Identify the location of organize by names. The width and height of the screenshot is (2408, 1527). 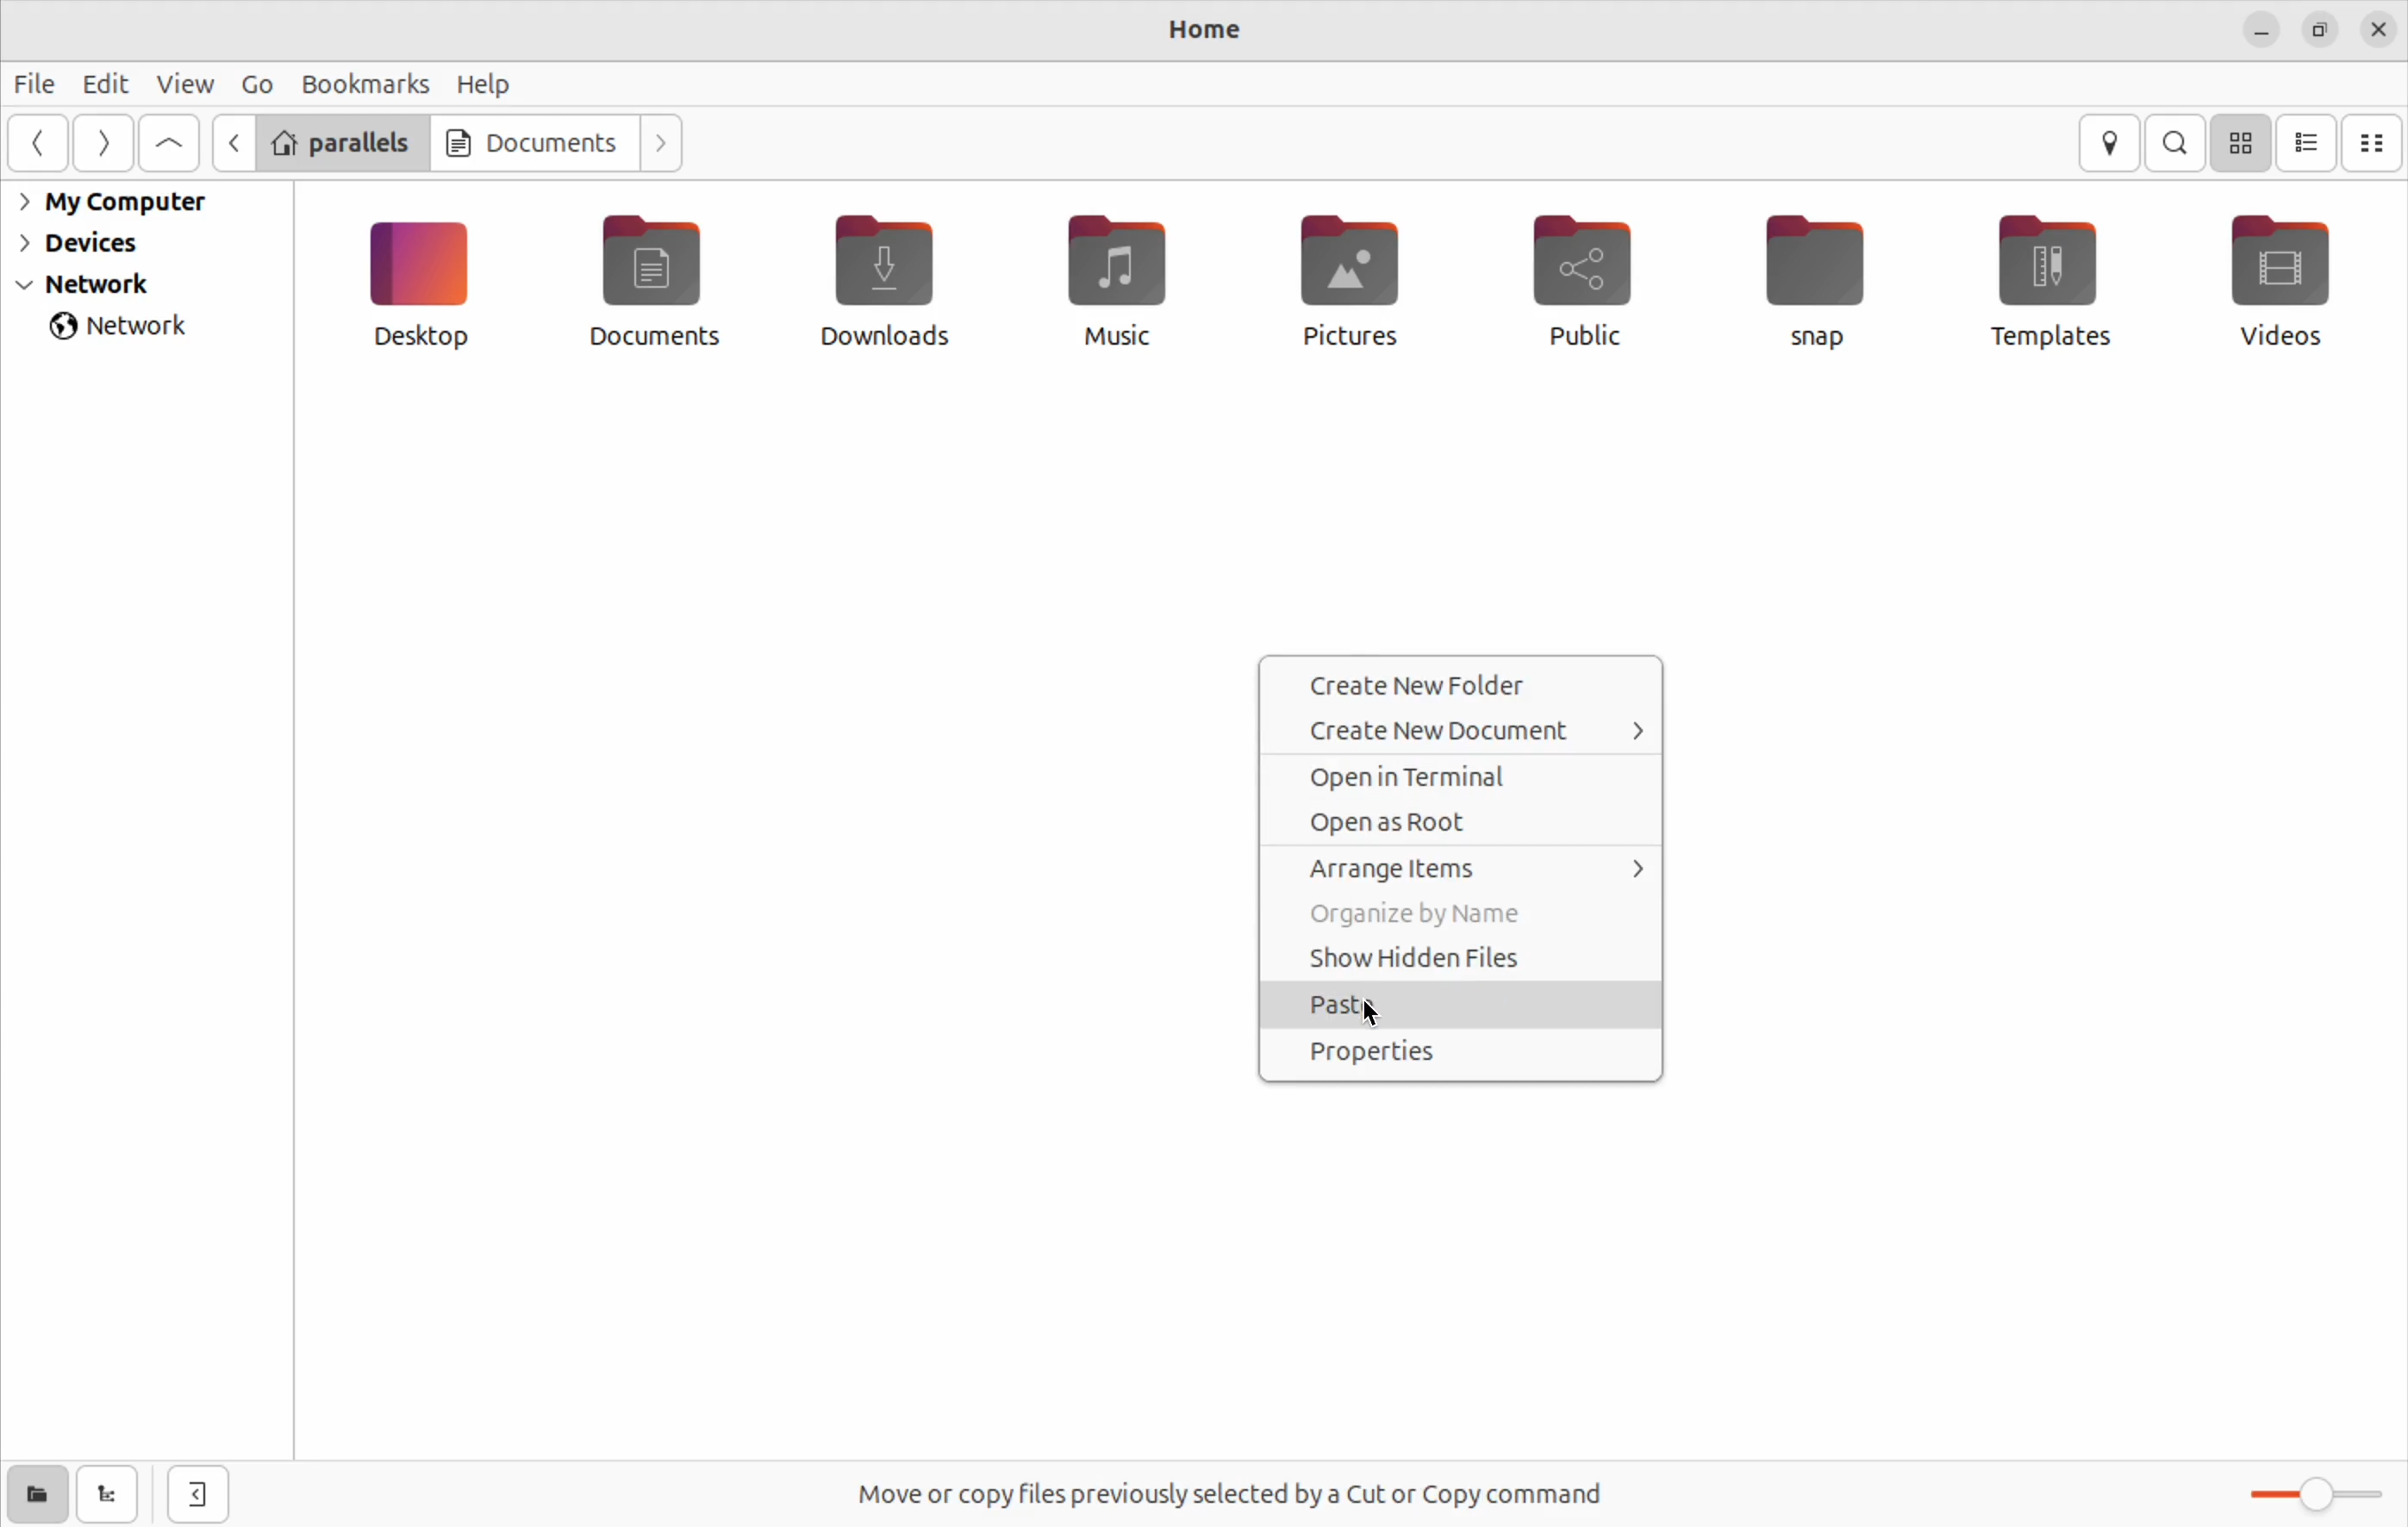
(1456, 914).